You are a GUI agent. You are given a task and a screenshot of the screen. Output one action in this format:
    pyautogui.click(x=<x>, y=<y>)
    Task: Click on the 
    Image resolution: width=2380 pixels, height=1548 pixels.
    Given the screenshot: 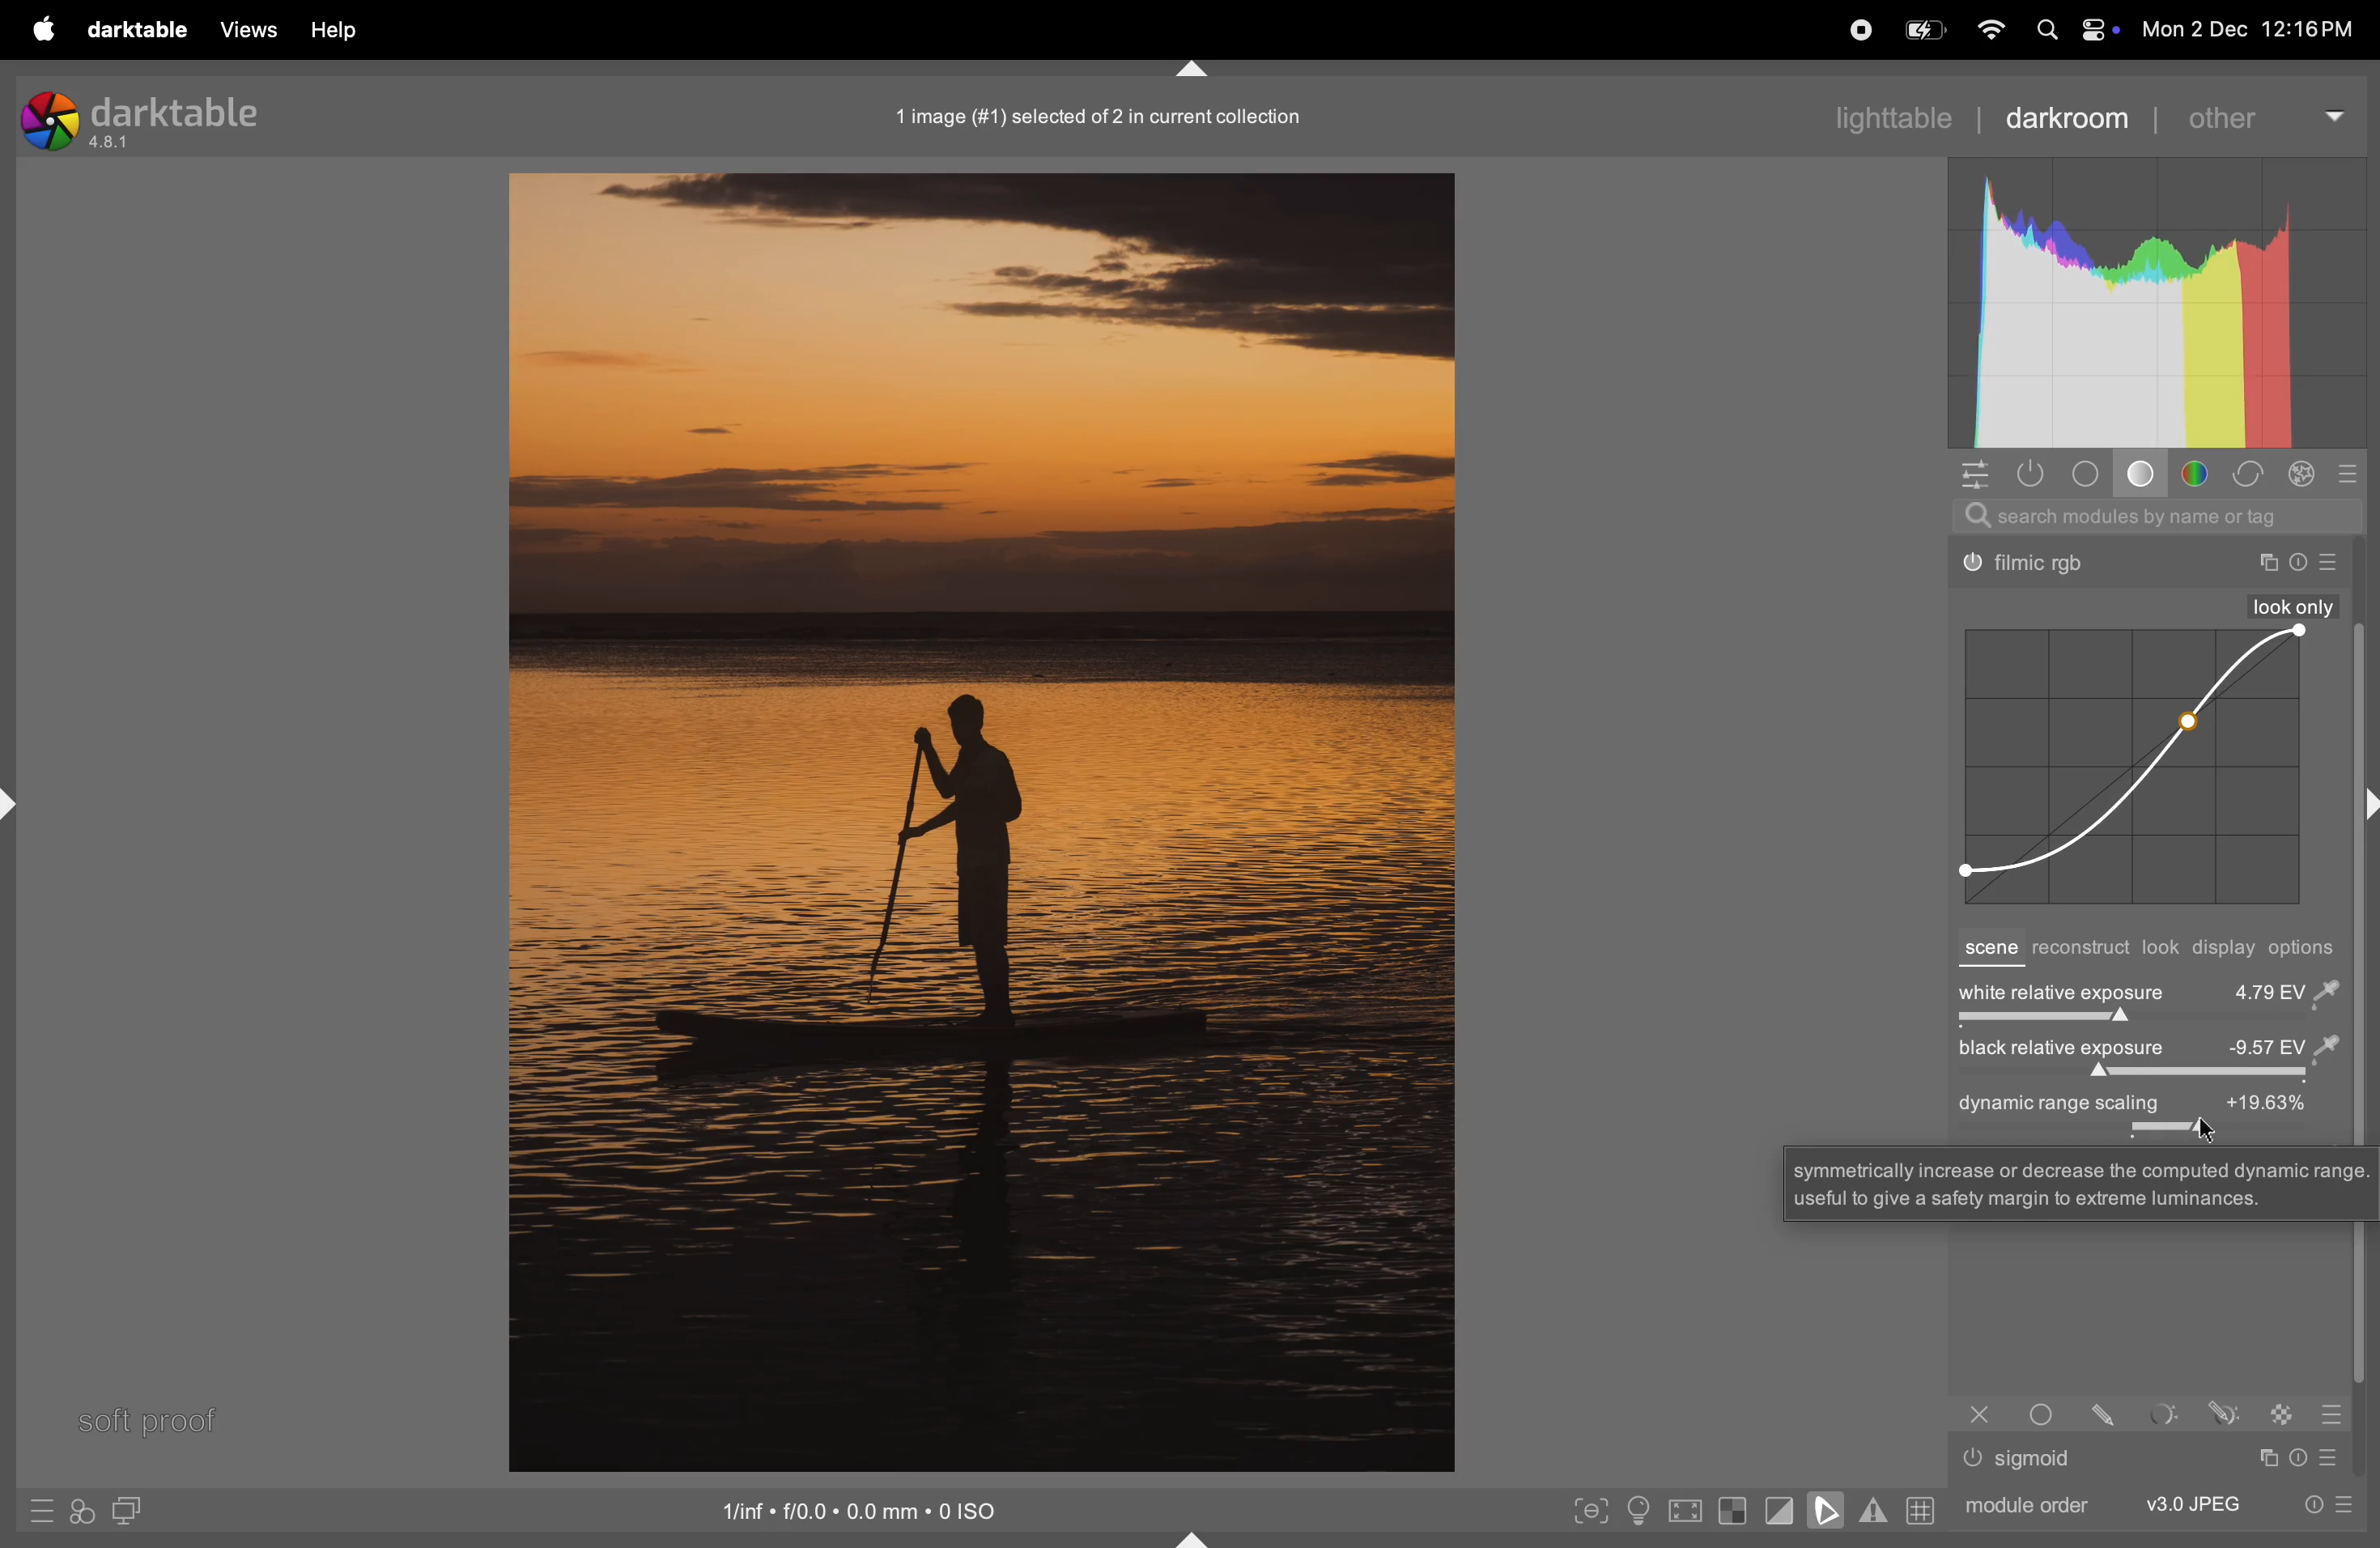 What is the action you would take?
    pyautogui.click(x=2302, y=1457)
    